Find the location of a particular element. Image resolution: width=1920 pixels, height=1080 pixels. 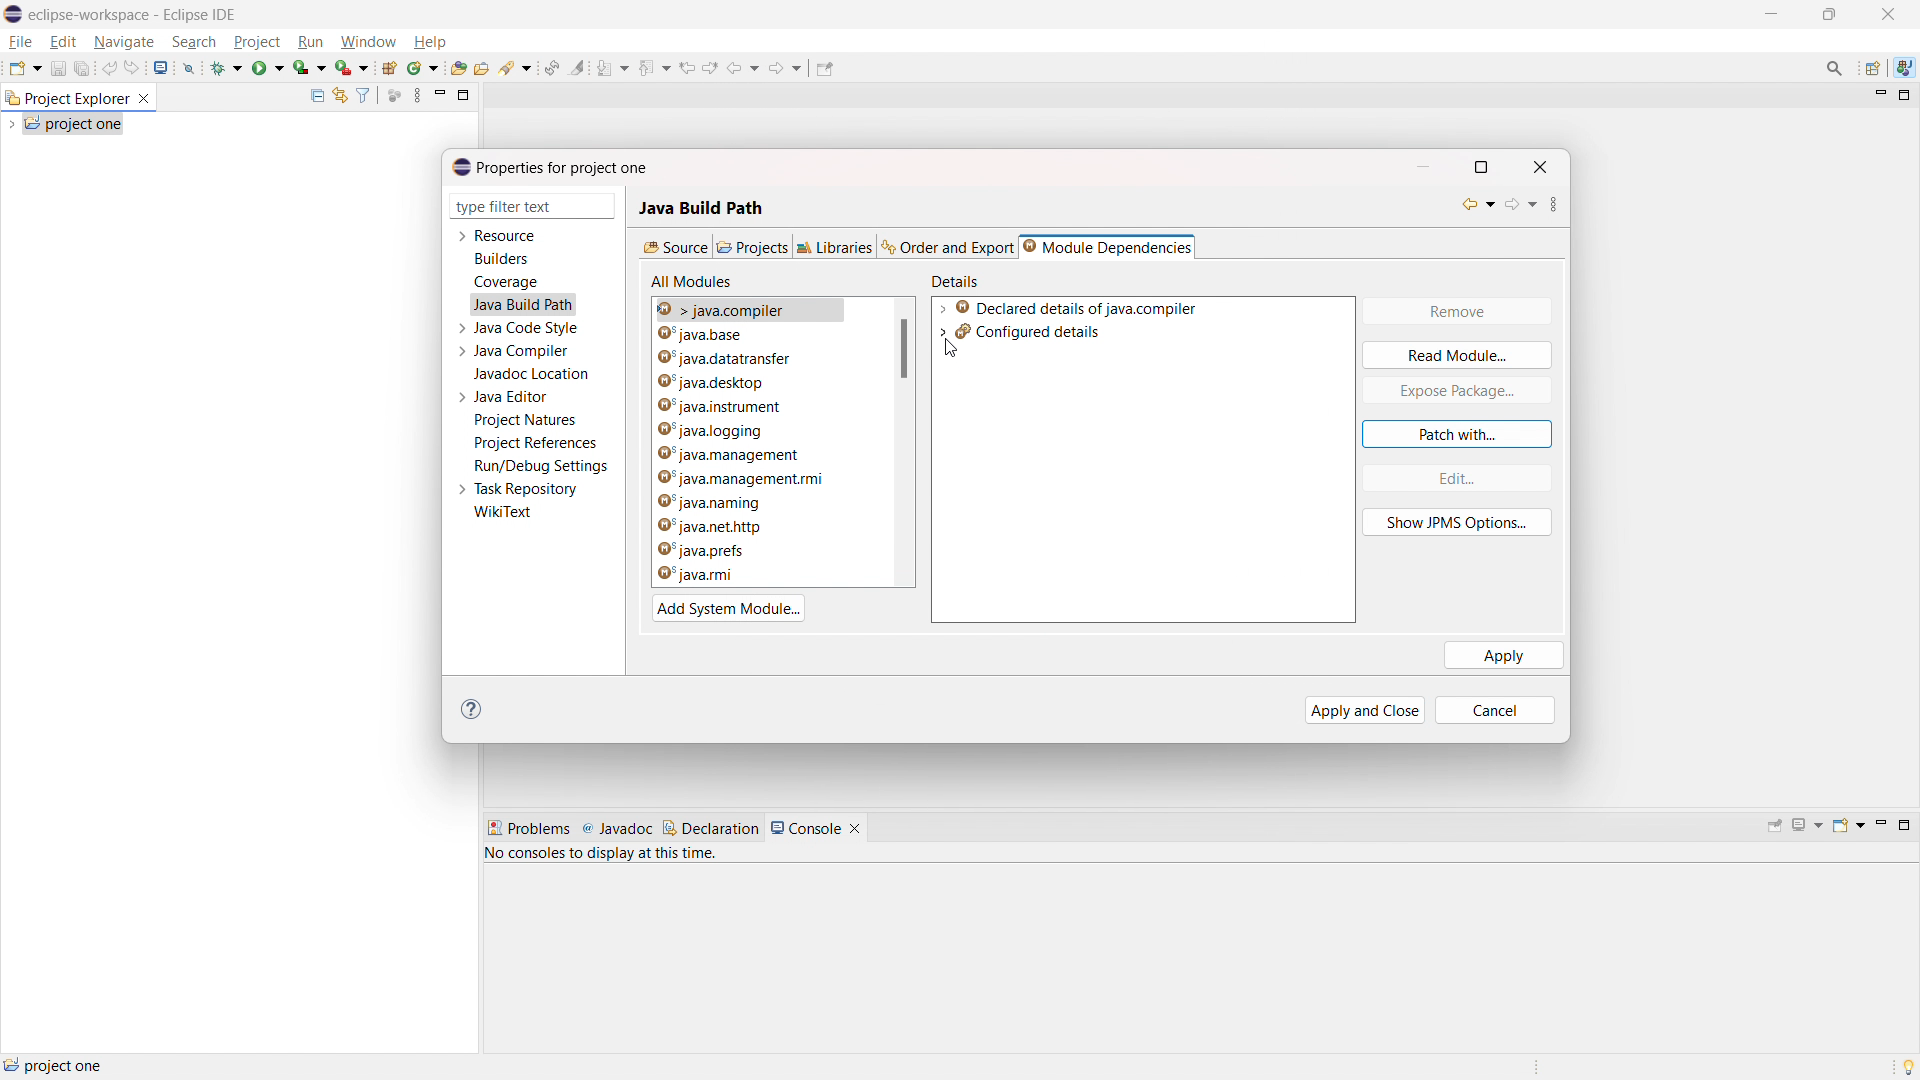

back is located at coordinates (743, 66).